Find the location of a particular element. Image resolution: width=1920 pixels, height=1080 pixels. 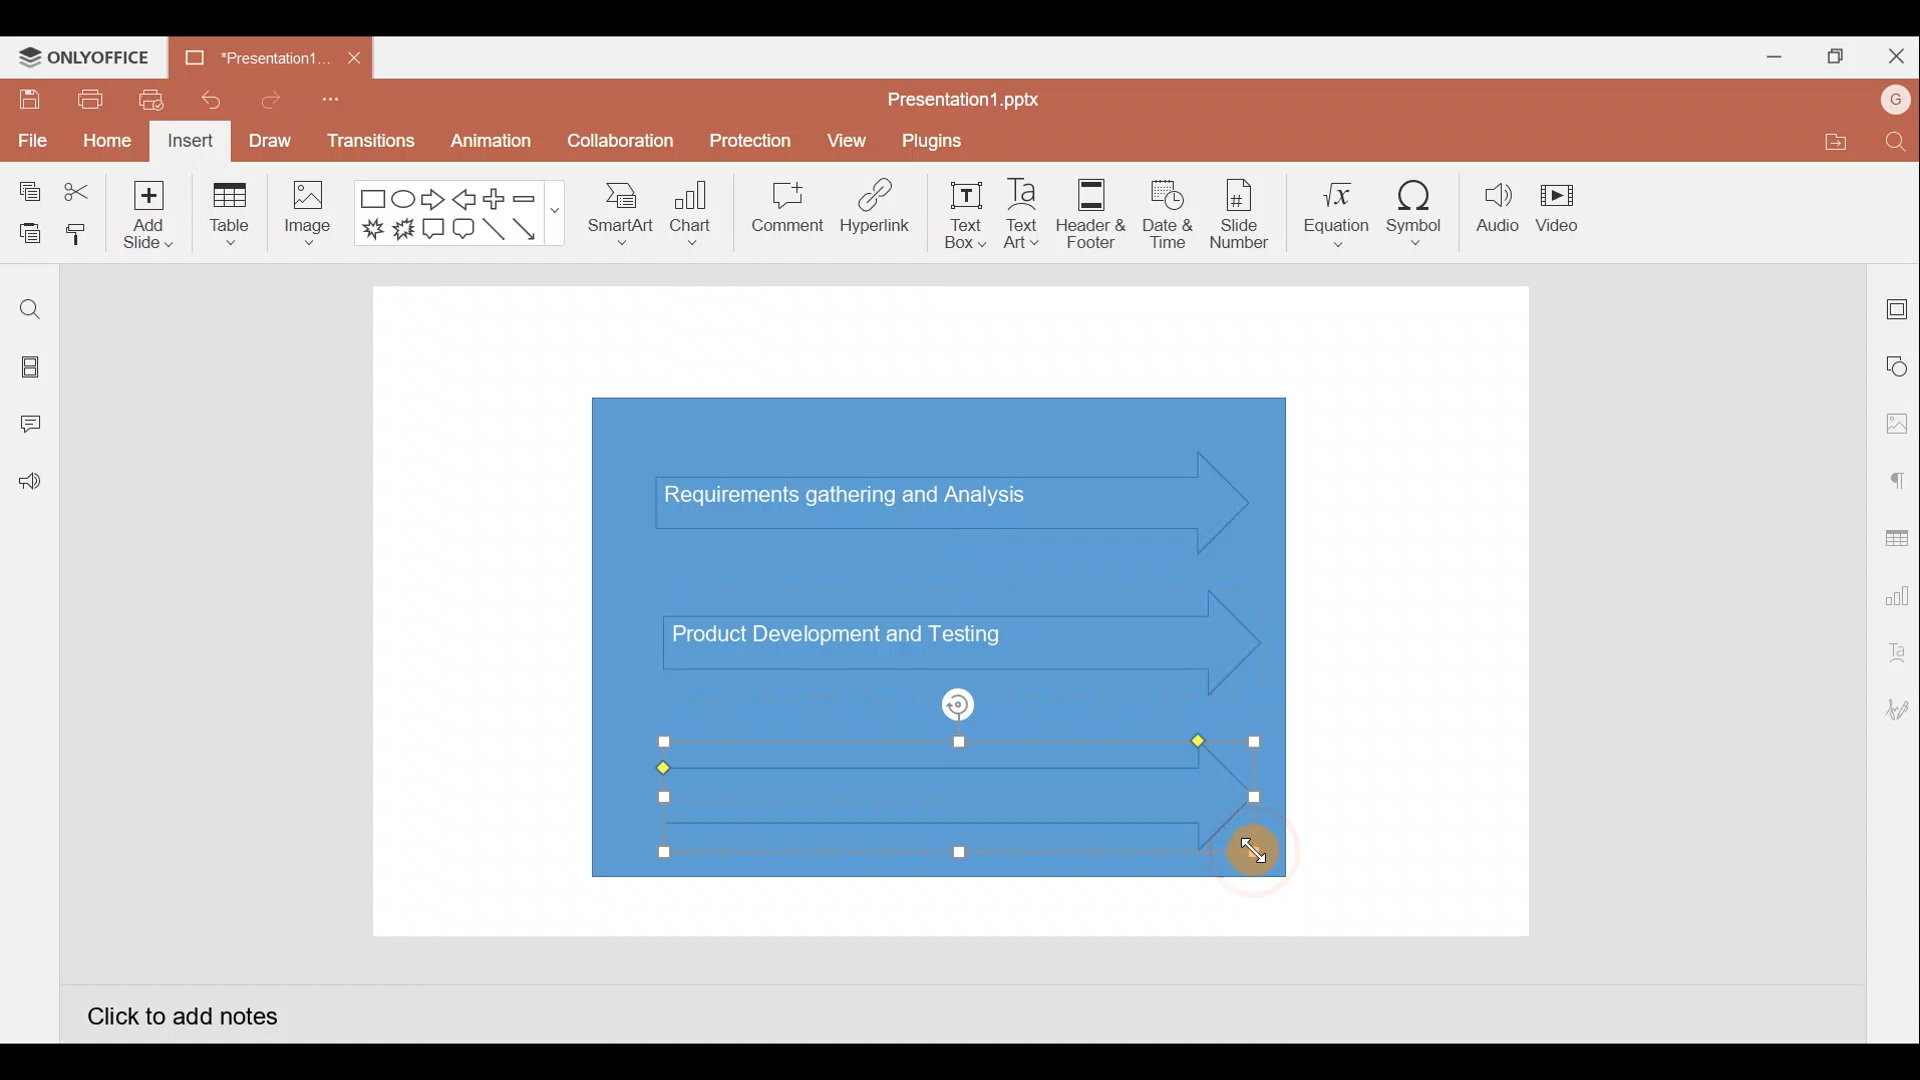

Header & footer is located at coordinates (1092, 208).